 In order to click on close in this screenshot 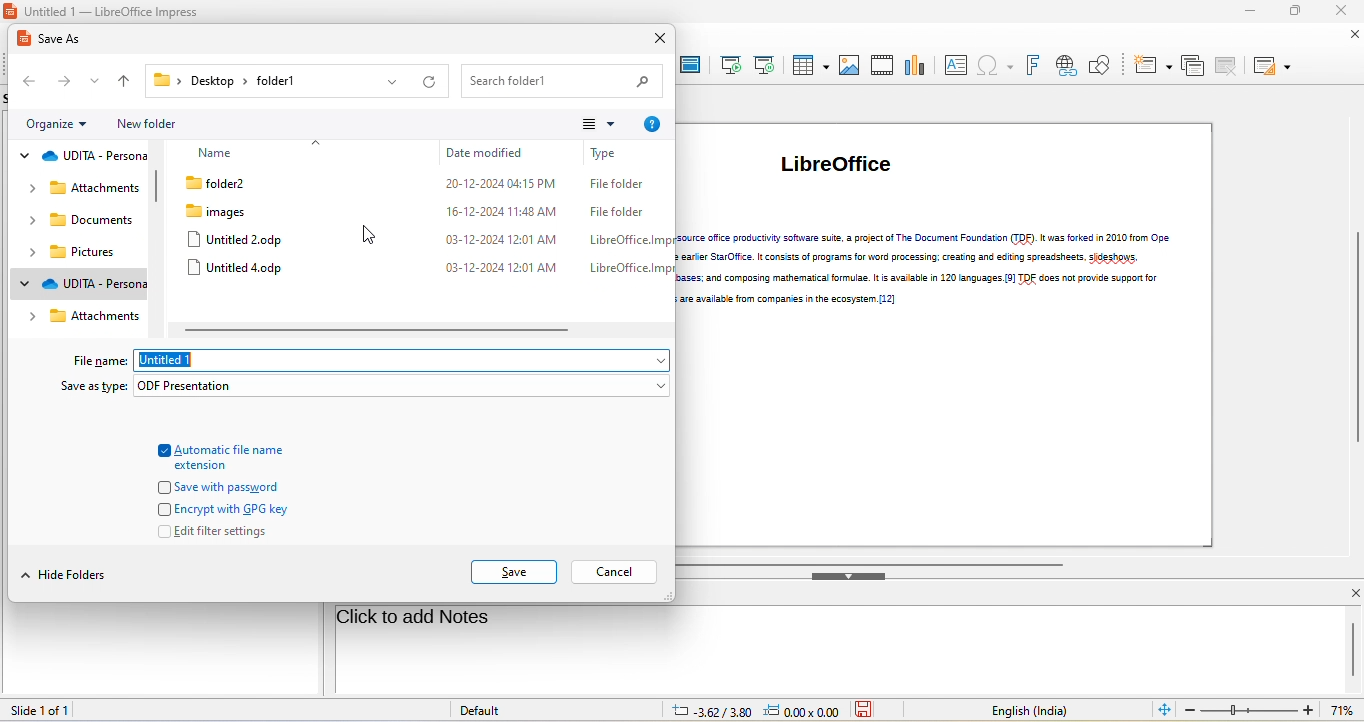, I will do `click(1341, 12)`.